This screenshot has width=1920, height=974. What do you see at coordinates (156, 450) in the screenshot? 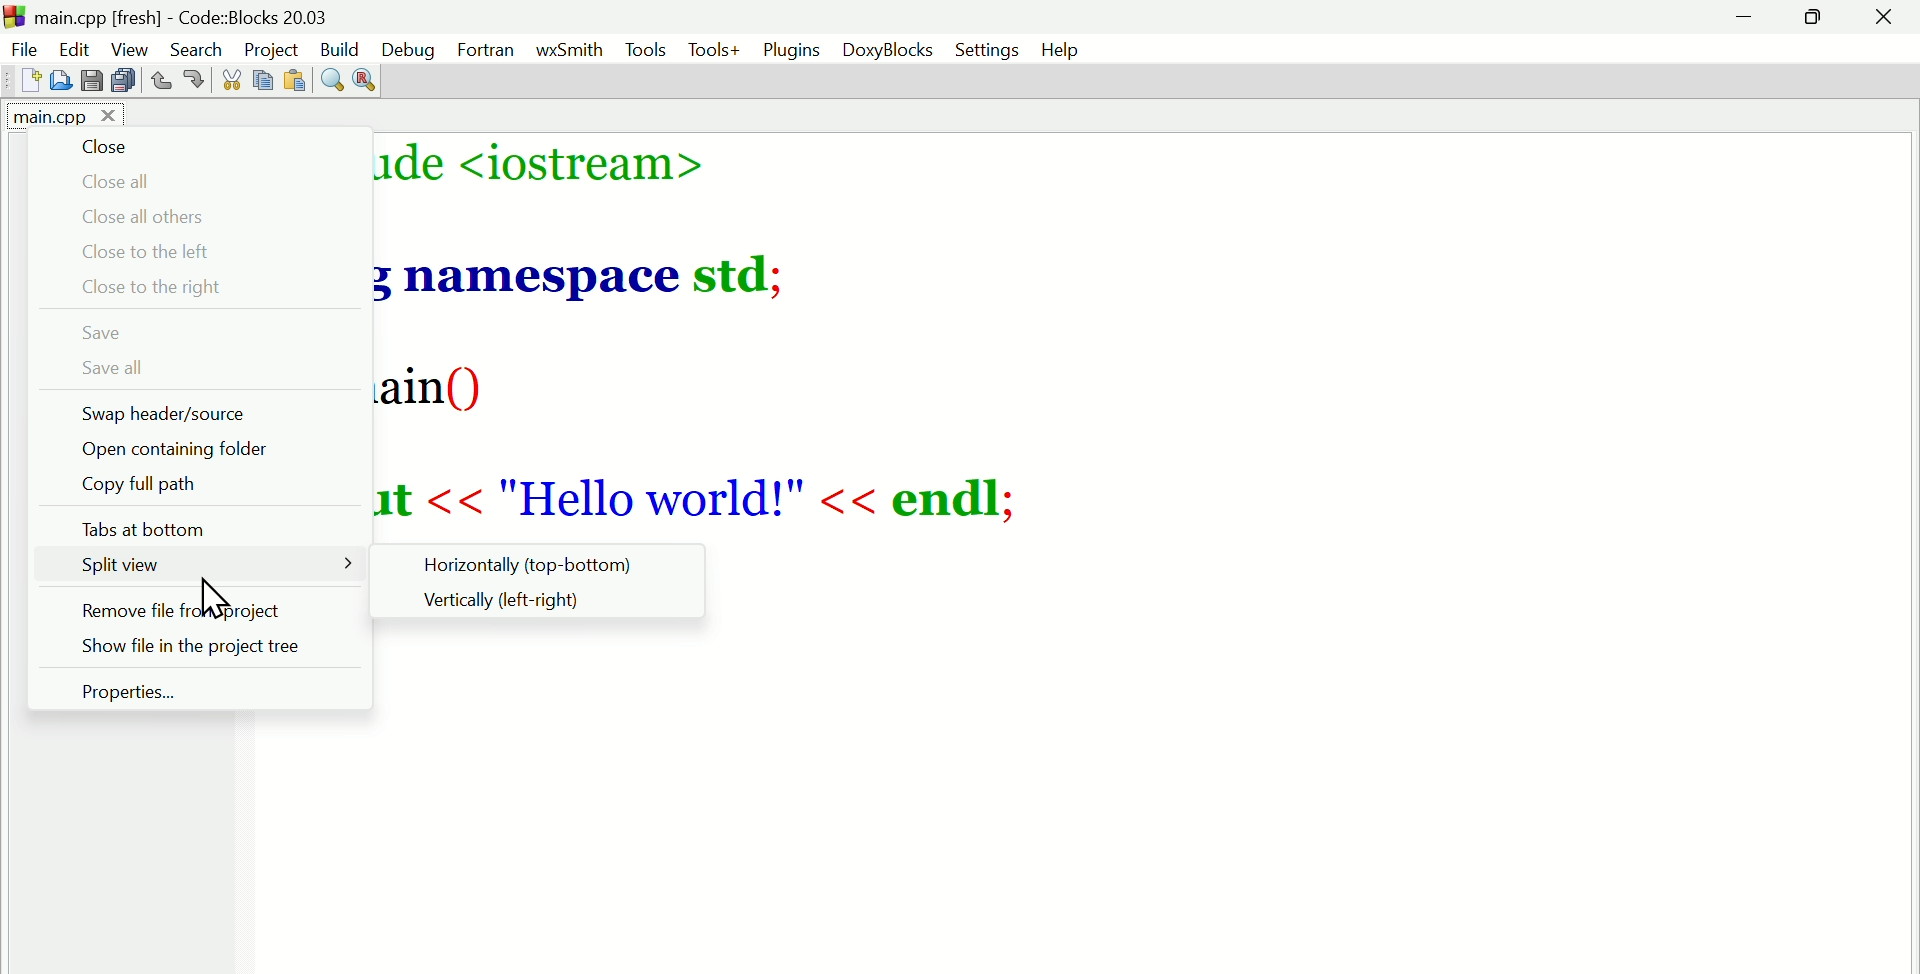
I see `Open containing folder` at bounding box center [156, 450].